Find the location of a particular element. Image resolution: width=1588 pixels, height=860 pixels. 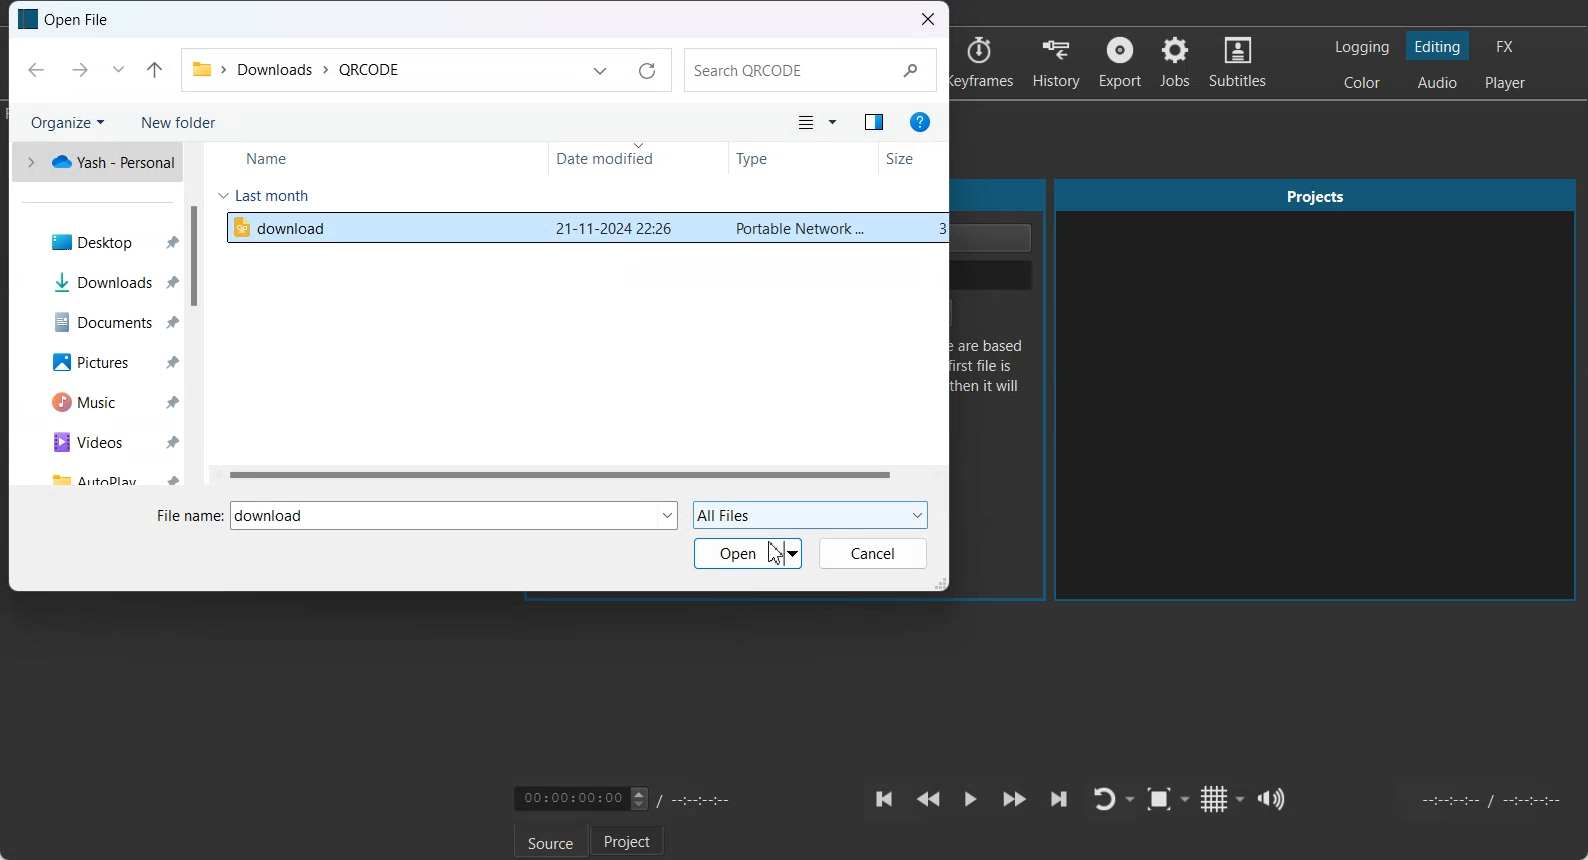

Source is located at coordinates (546, 842).